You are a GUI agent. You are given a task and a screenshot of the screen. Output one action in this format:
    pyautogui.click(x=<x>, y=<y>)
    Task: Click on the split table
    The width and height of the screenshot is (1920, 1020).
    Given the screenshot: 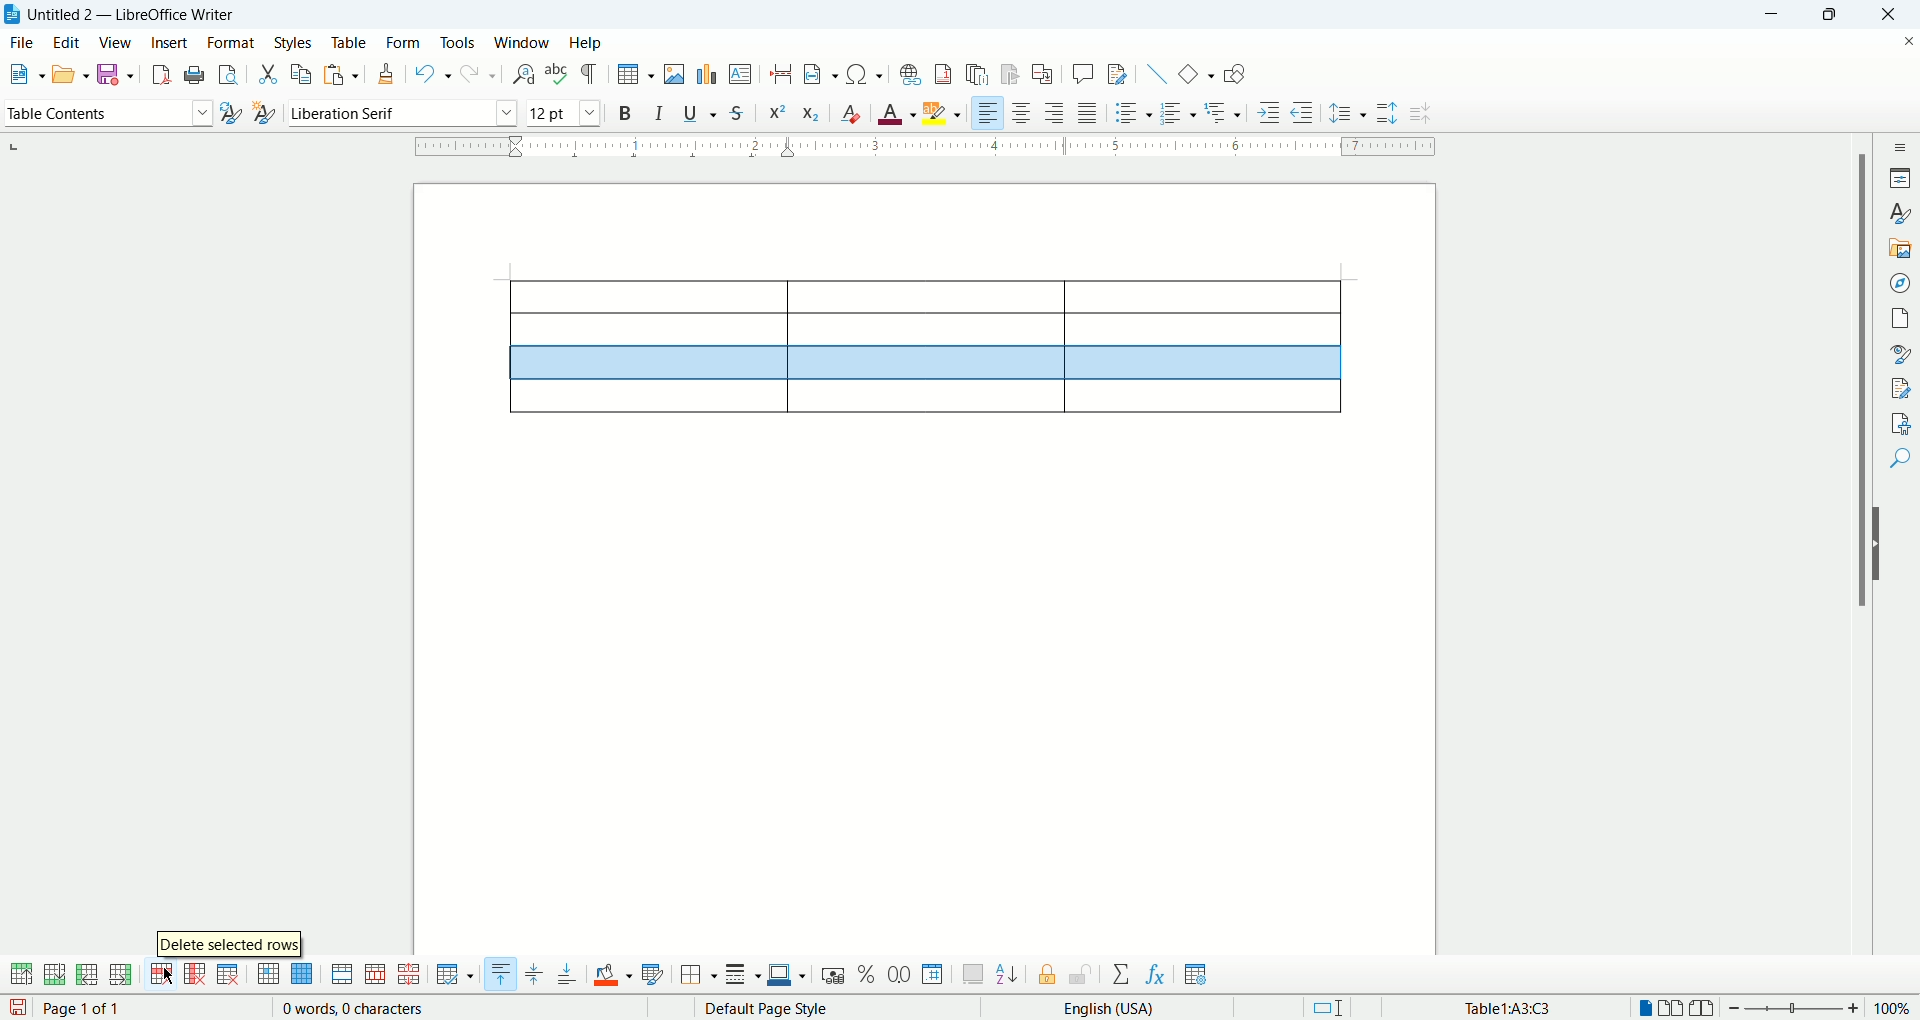 What is the action you would take?
    pyautogui.click(x=408, y=975)
    